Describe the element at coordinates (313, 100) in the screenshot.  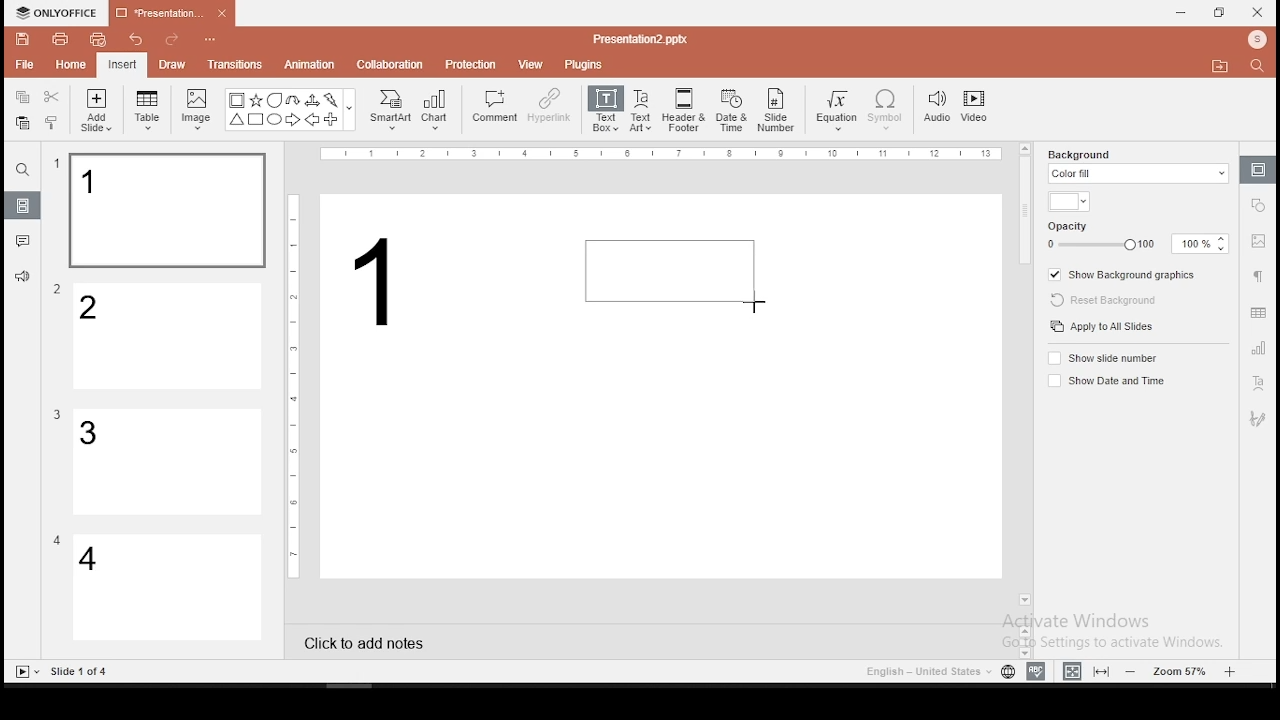
I see `Arrow triways` at that location.